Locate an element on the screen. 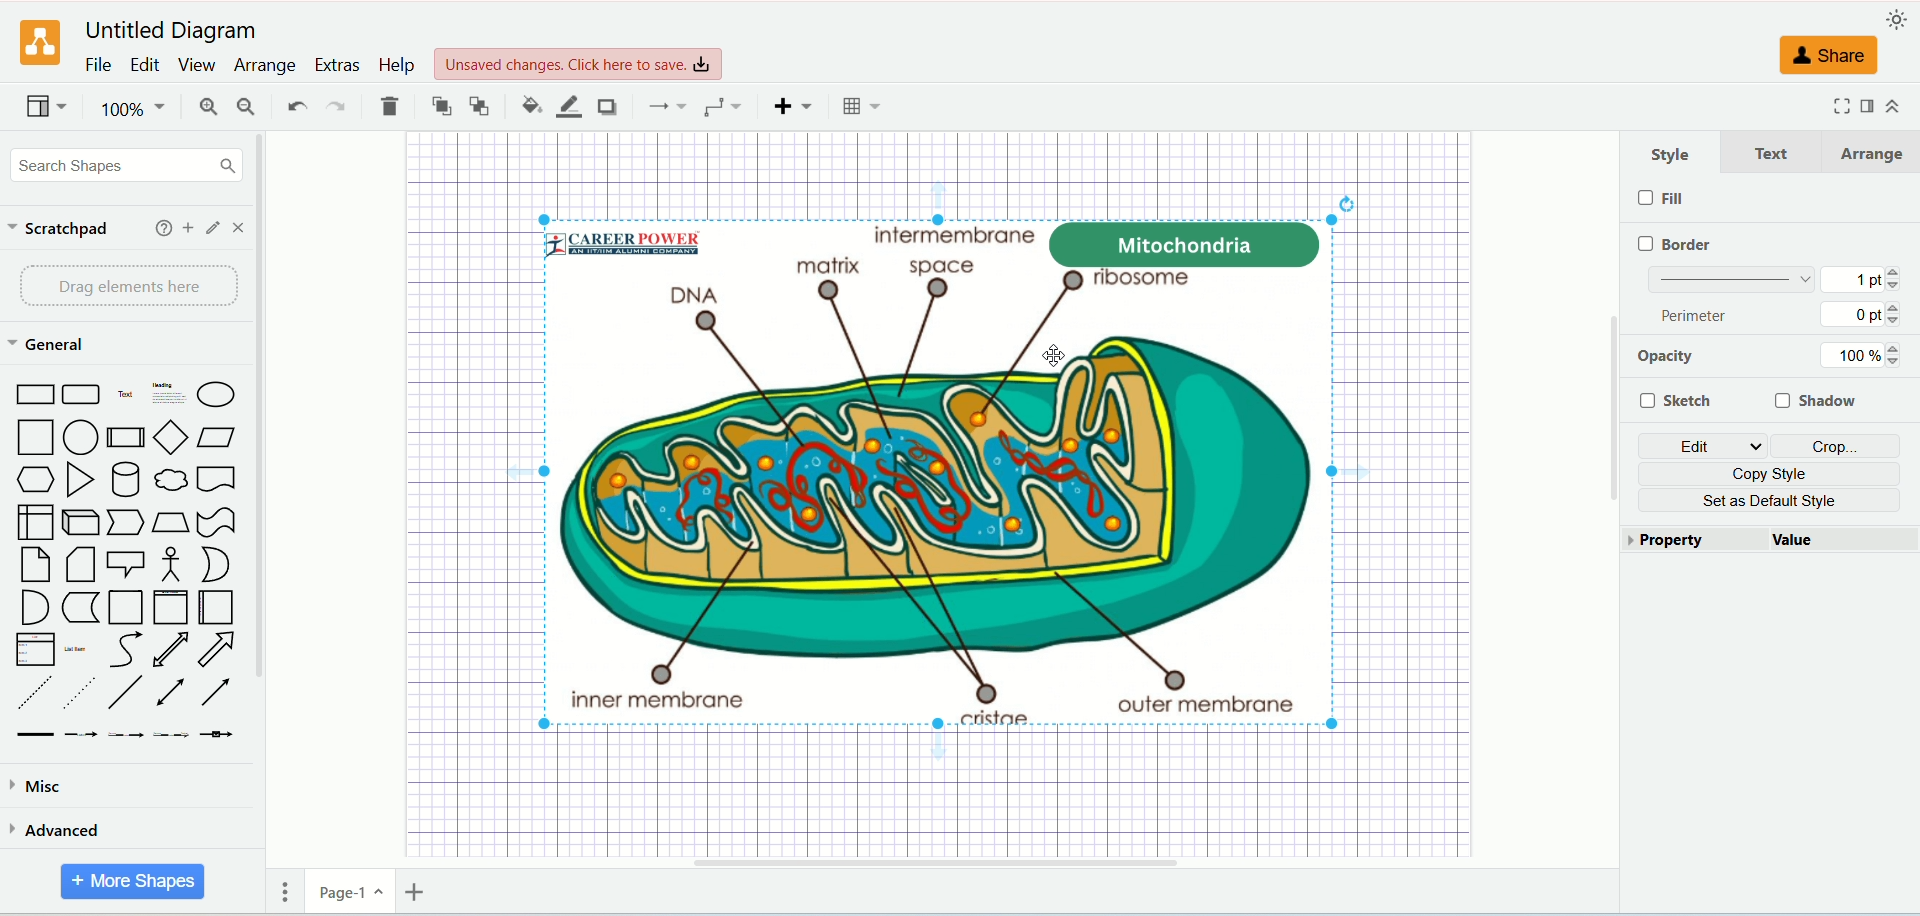  search shapes is located at coordinates (127, 167).